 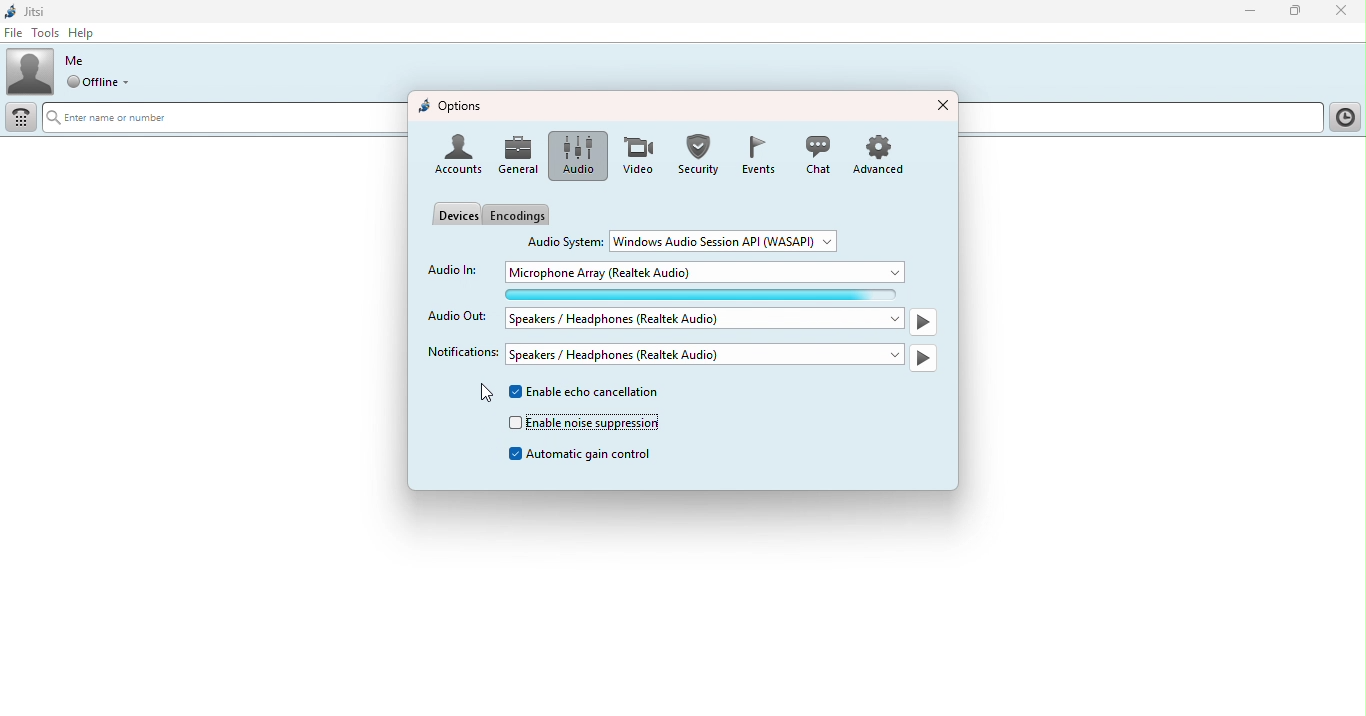 I want to click on Chat, so click(x=816, y=154).